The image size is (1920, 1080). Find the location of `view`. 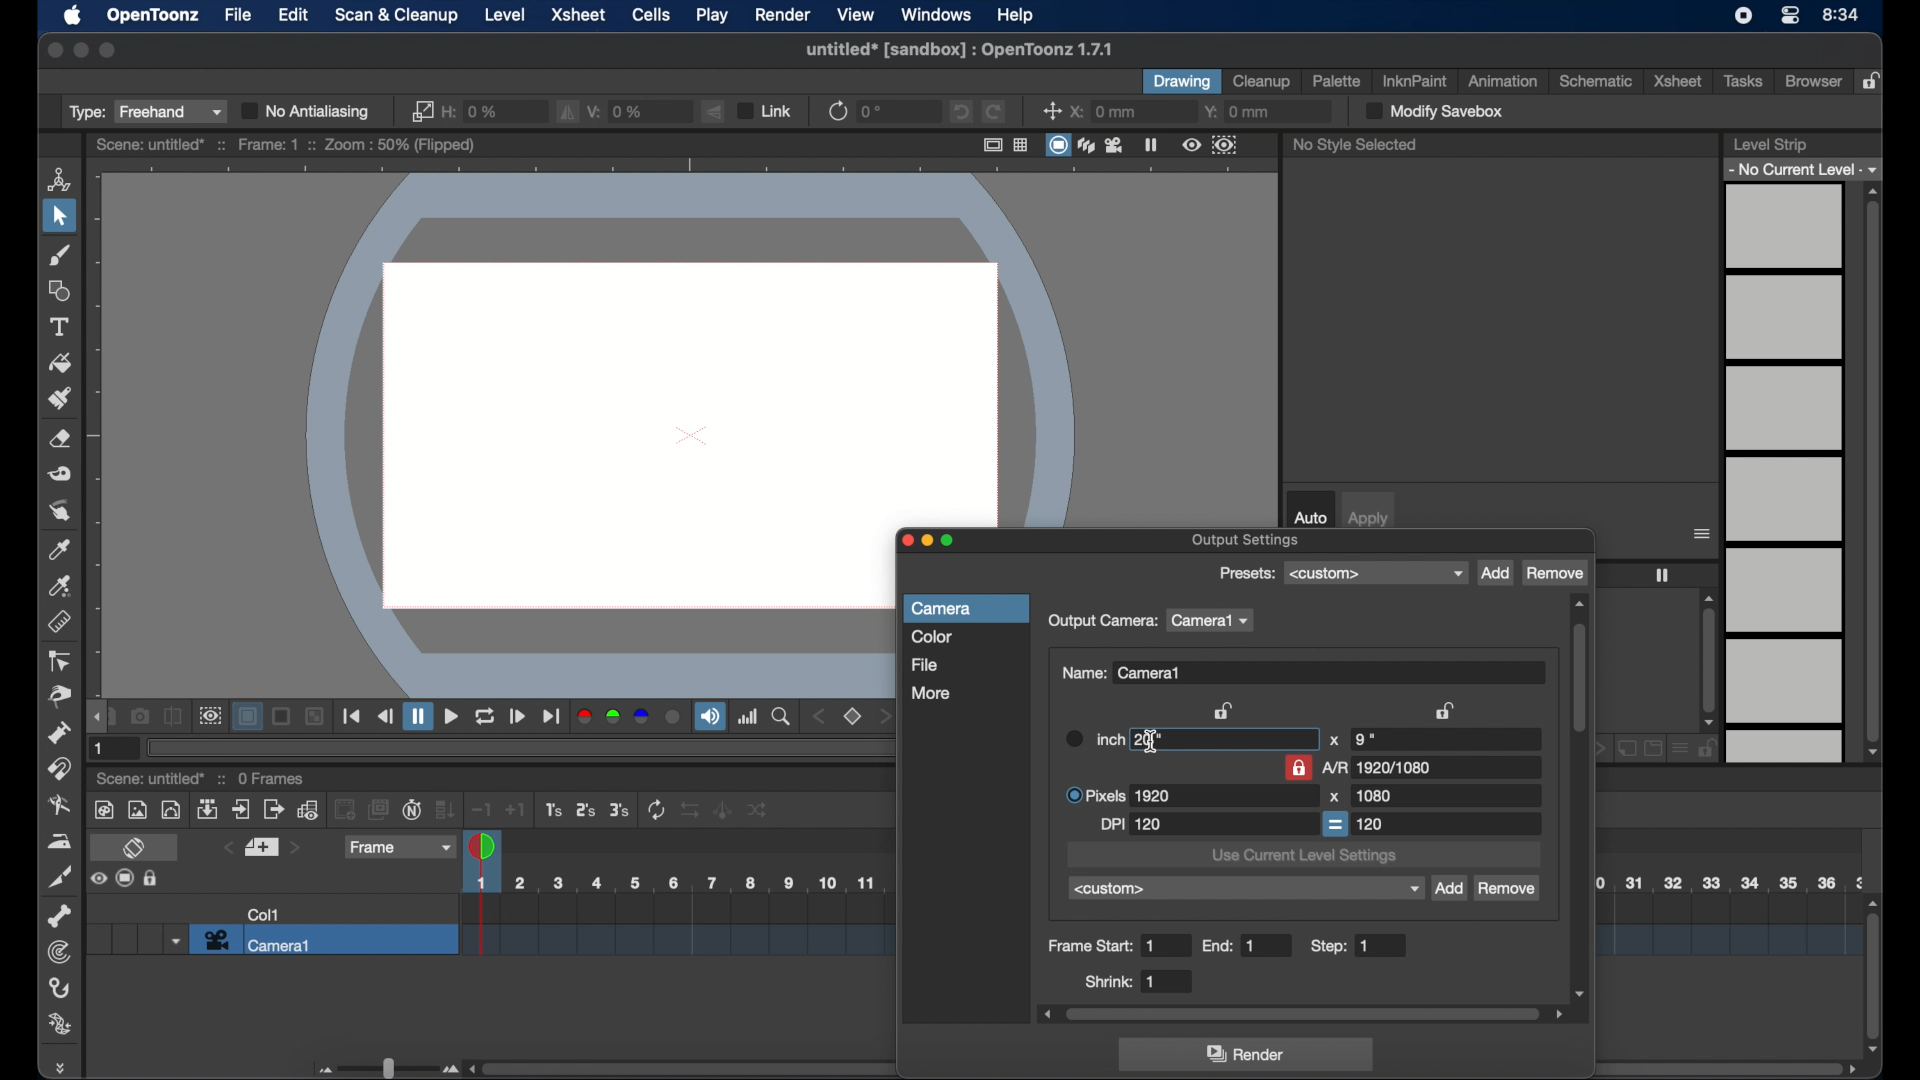

view is located at coordinates (856, 13).